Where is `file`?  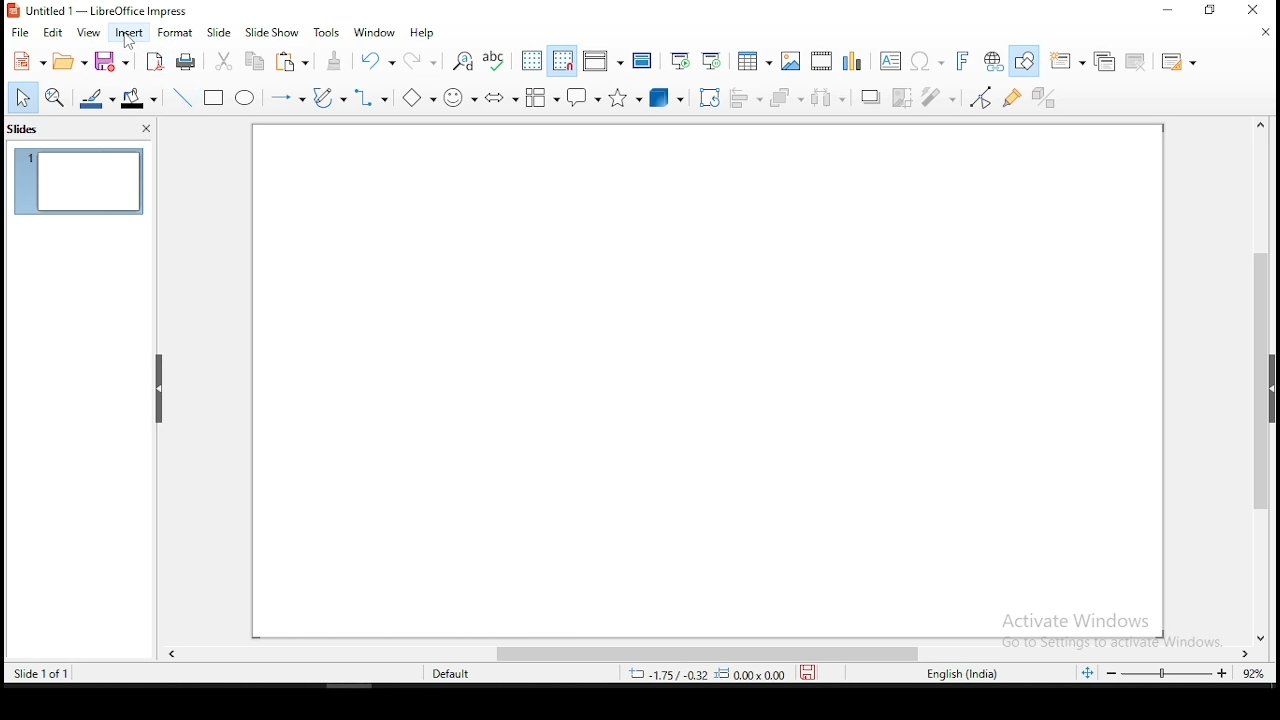 file is located at coordinates (20, 33).